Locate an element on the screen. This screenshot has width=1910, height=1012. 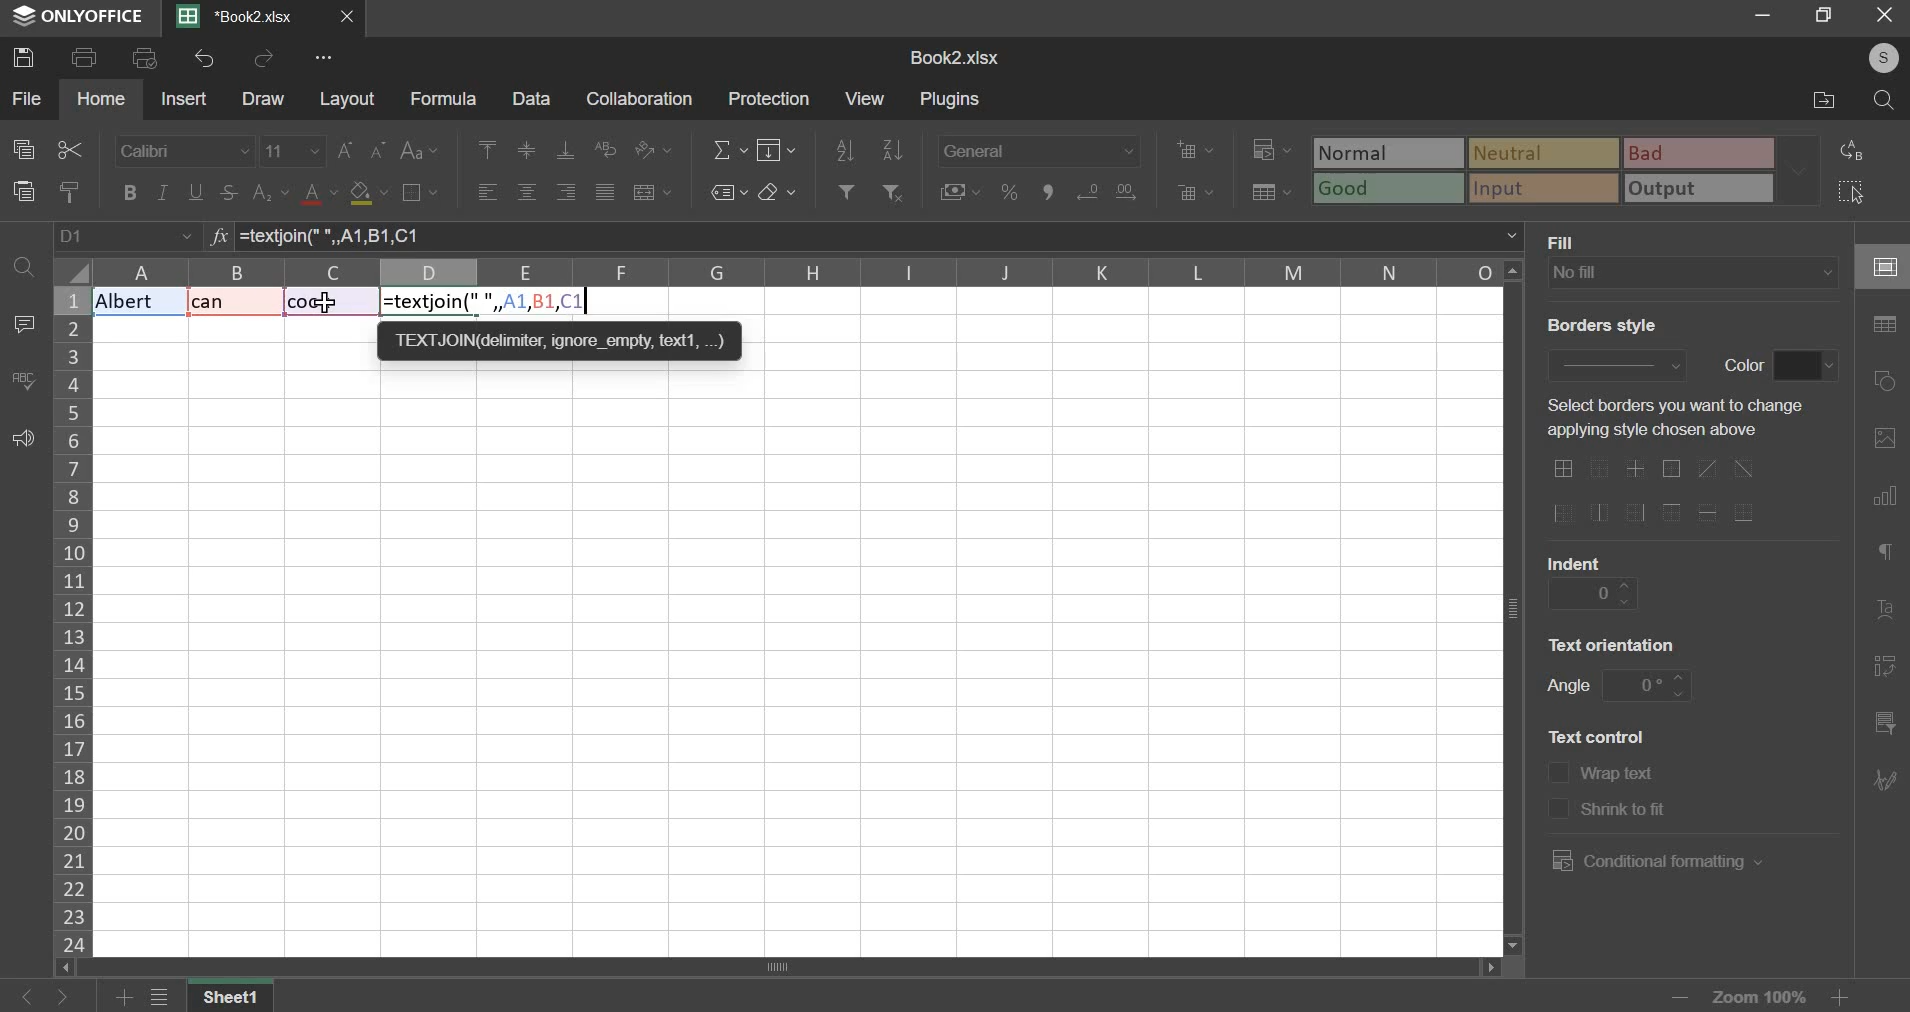
sort descending is located at coordinates (892, 149).